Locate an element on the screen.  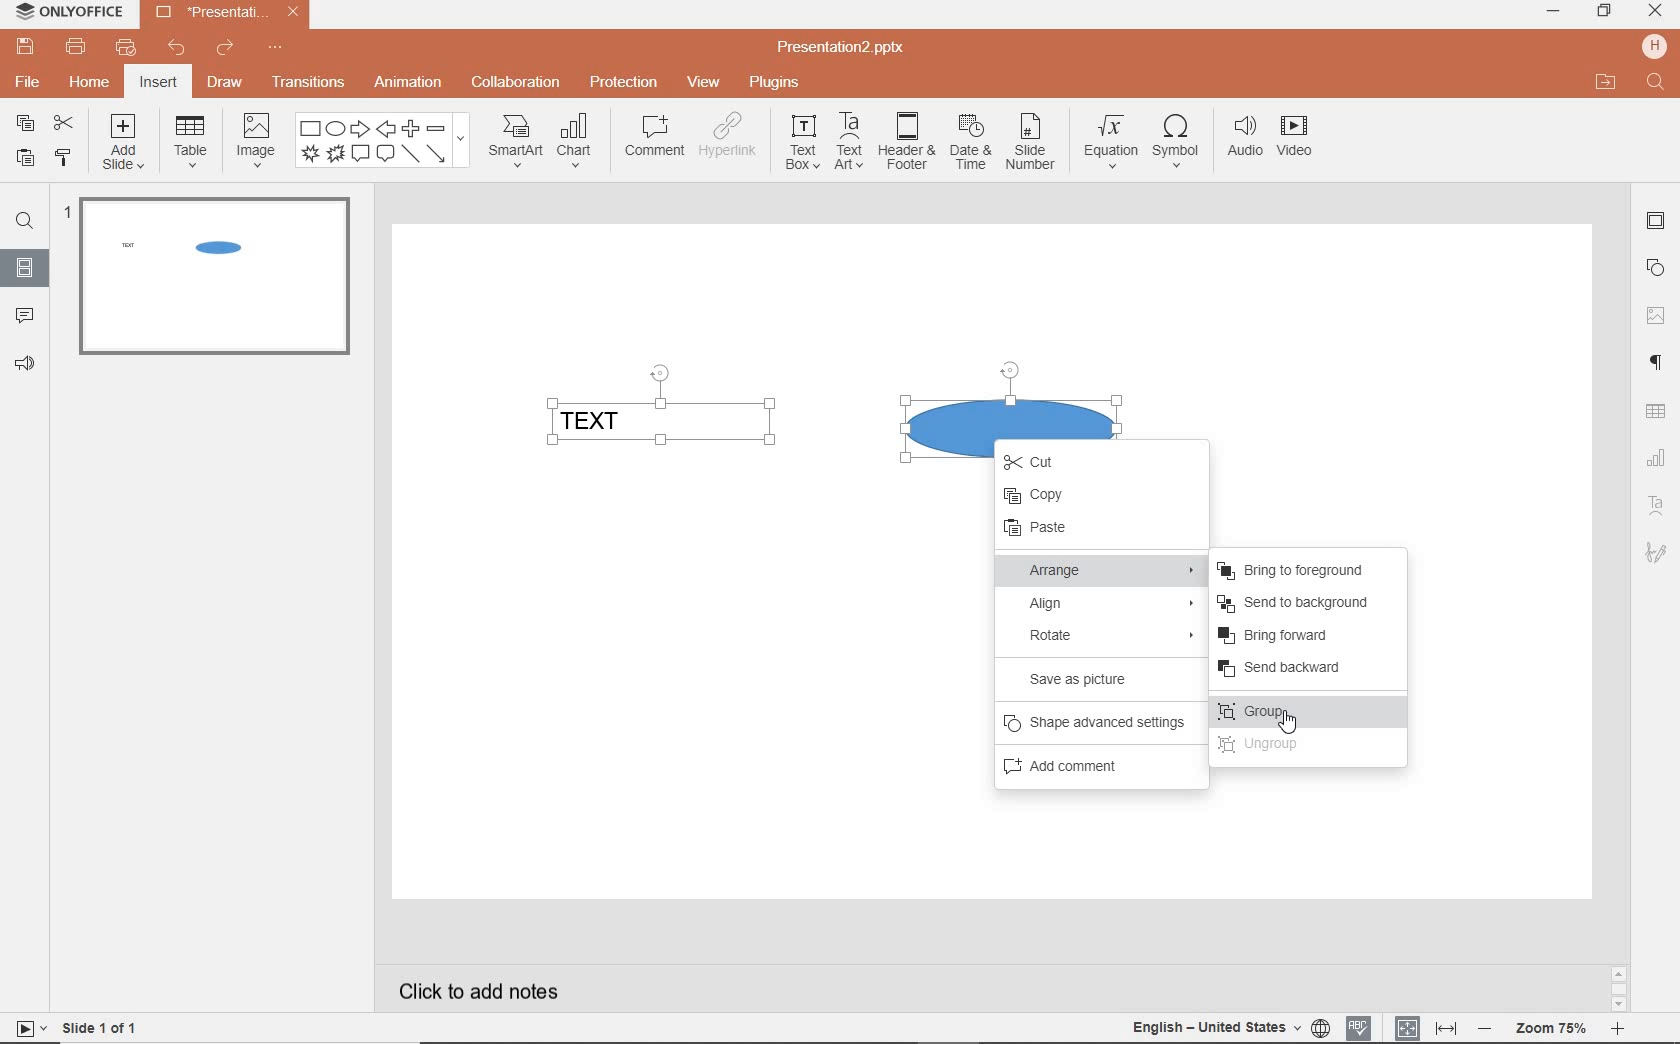
insert is located at coordinates (160, 83).